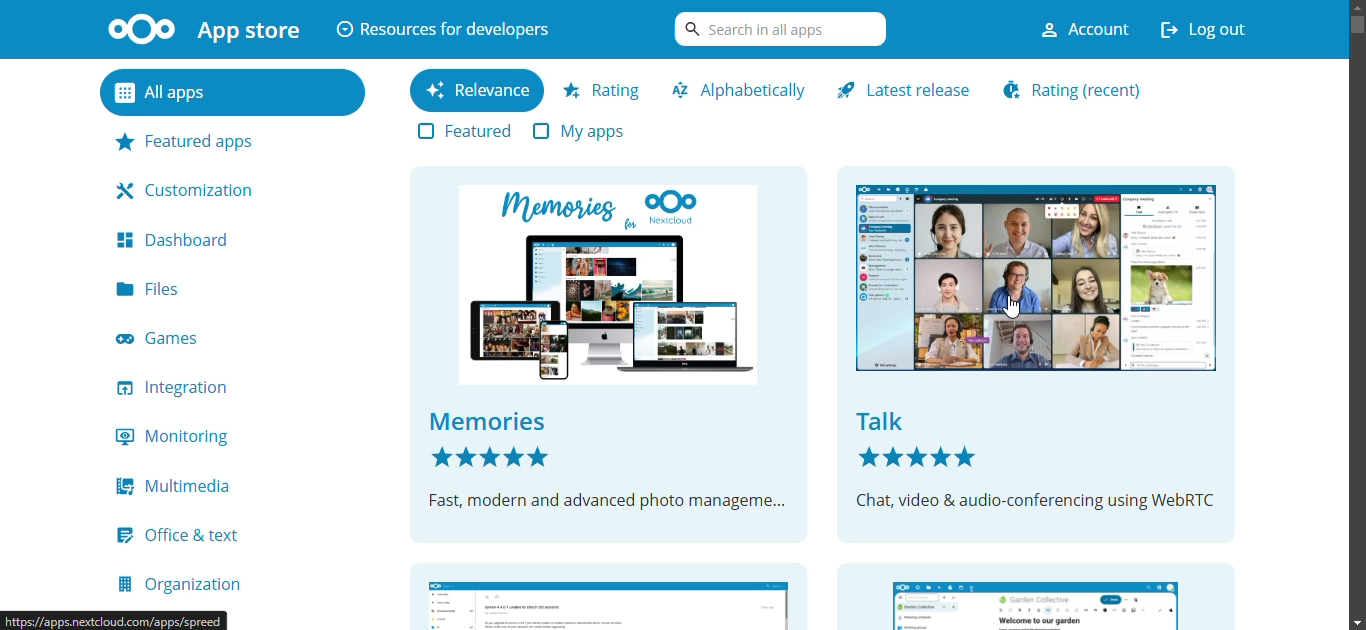 The width and height of the screenshot is (1366, 630). What do you see at coordinates (604, 89) in the screenshot?
I see `rating` at bounding box center [604, 89].